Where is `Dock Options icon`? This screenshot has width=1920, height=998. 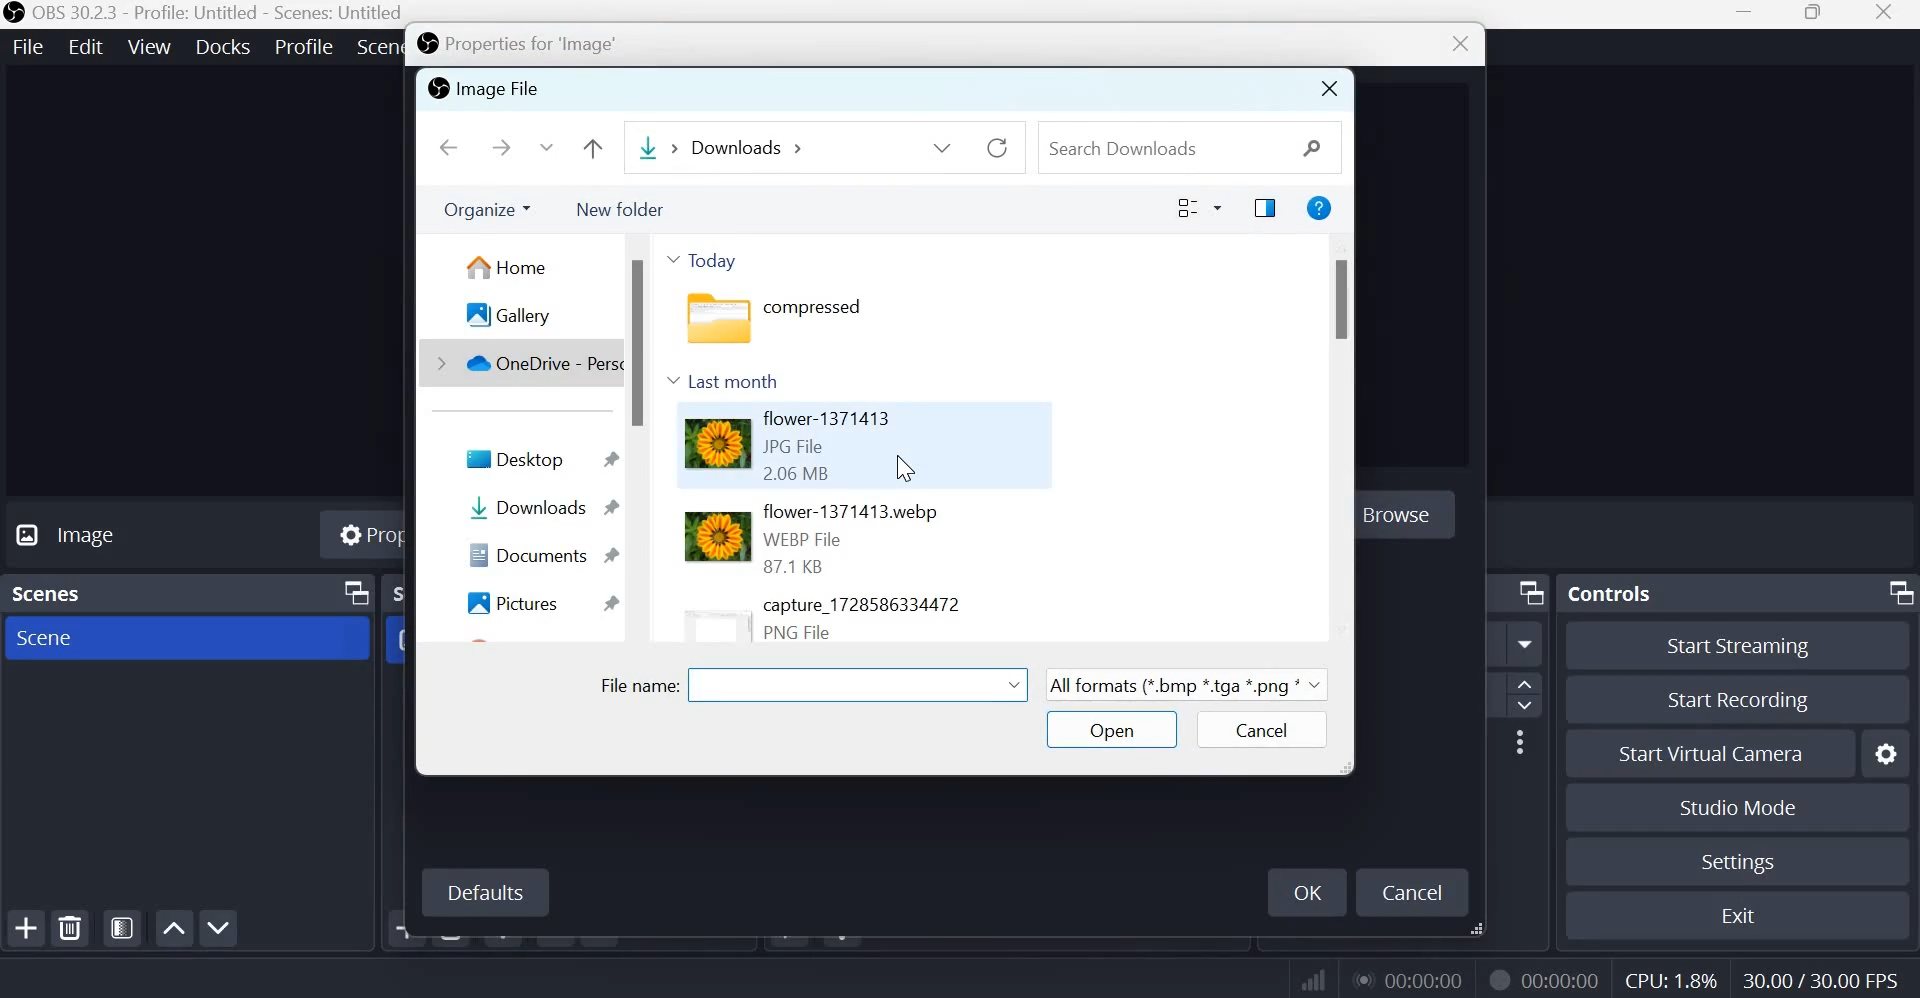
Dock Options icon is located at coordinates (351, 593).